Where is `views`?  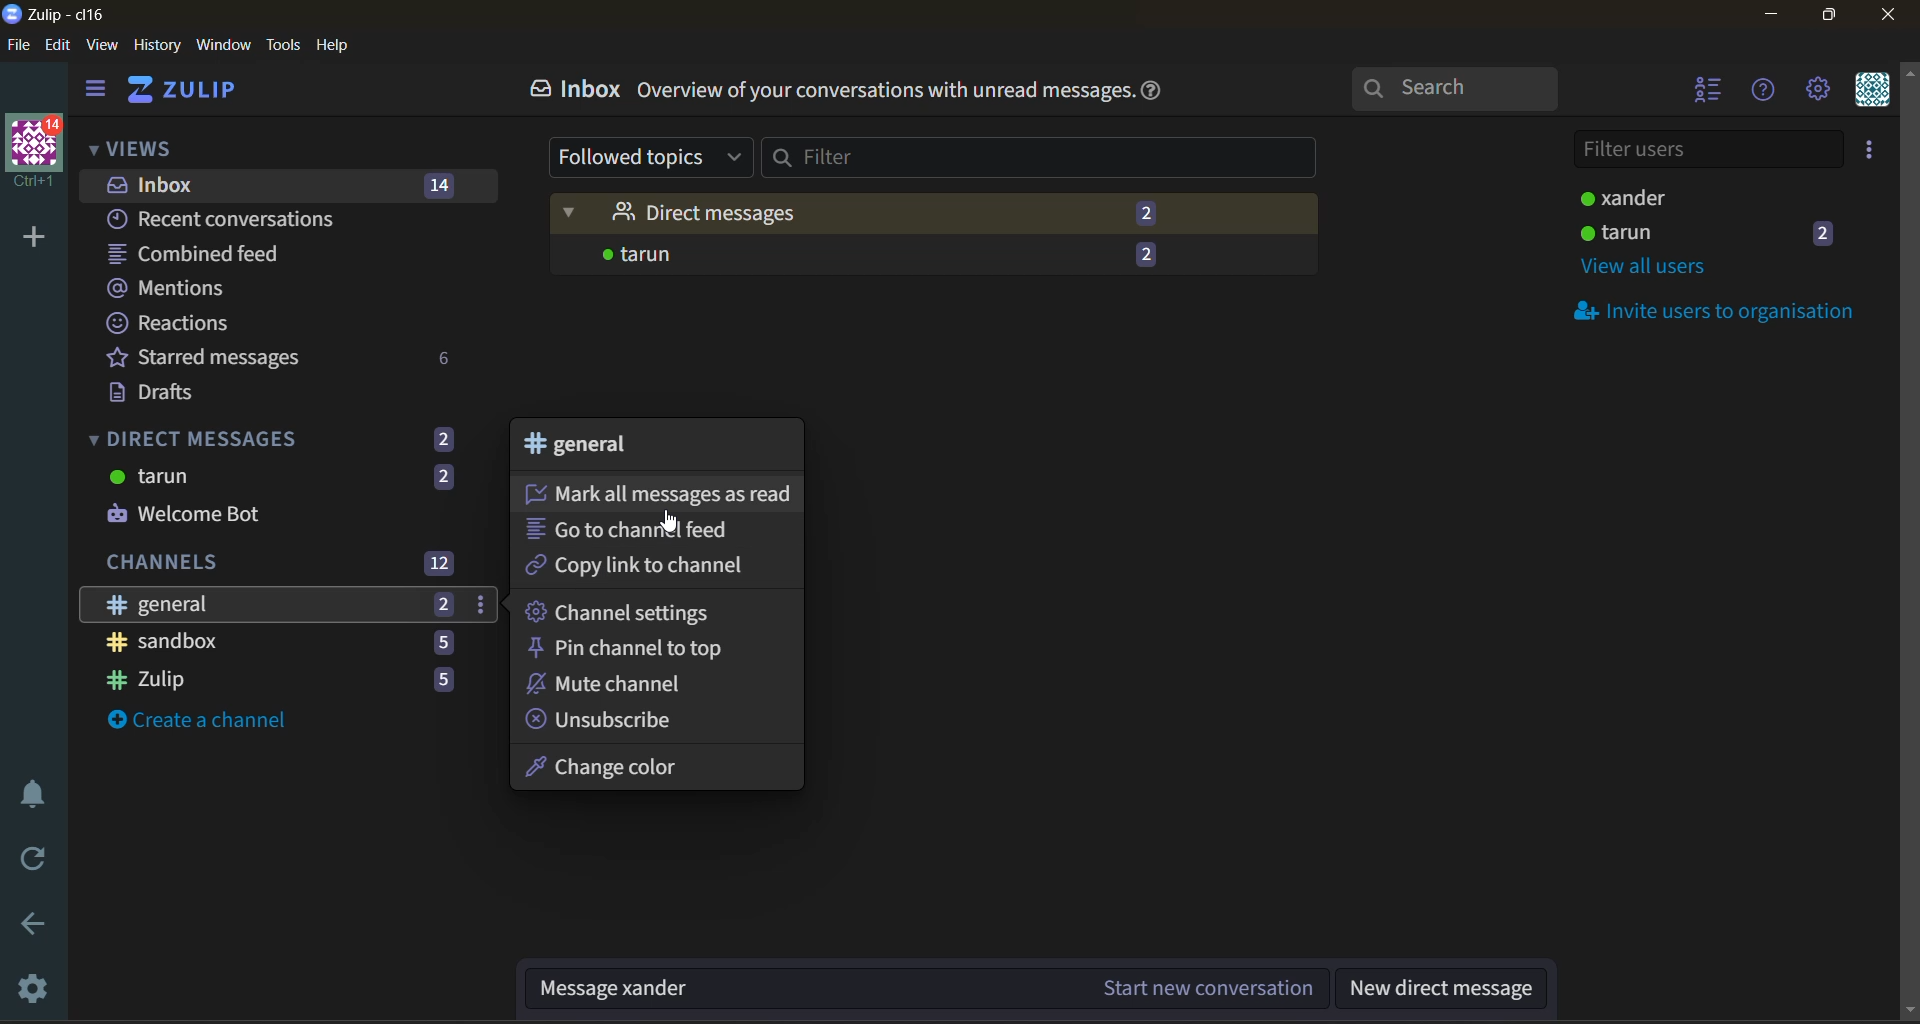 views is located at coordinates (133, 146).